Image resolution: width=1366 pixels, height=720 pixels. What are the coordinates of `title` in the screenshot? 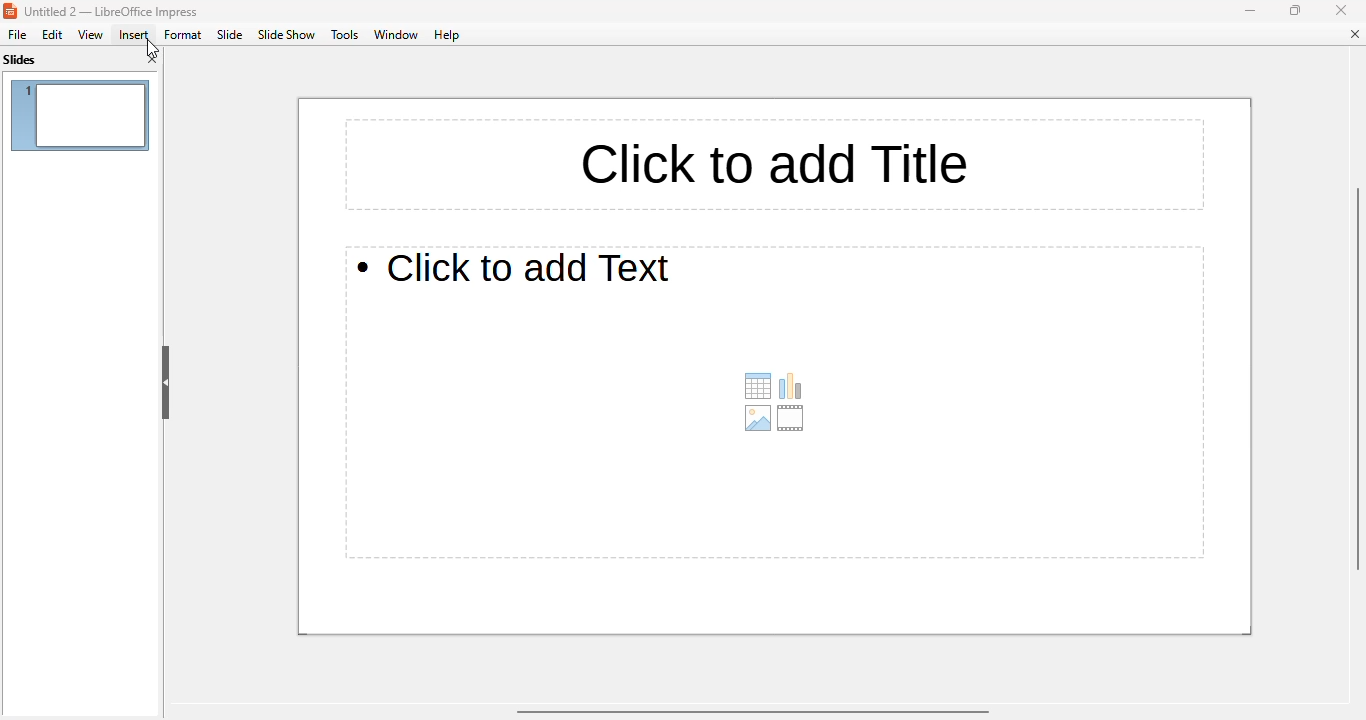 It's located at (778, 164).